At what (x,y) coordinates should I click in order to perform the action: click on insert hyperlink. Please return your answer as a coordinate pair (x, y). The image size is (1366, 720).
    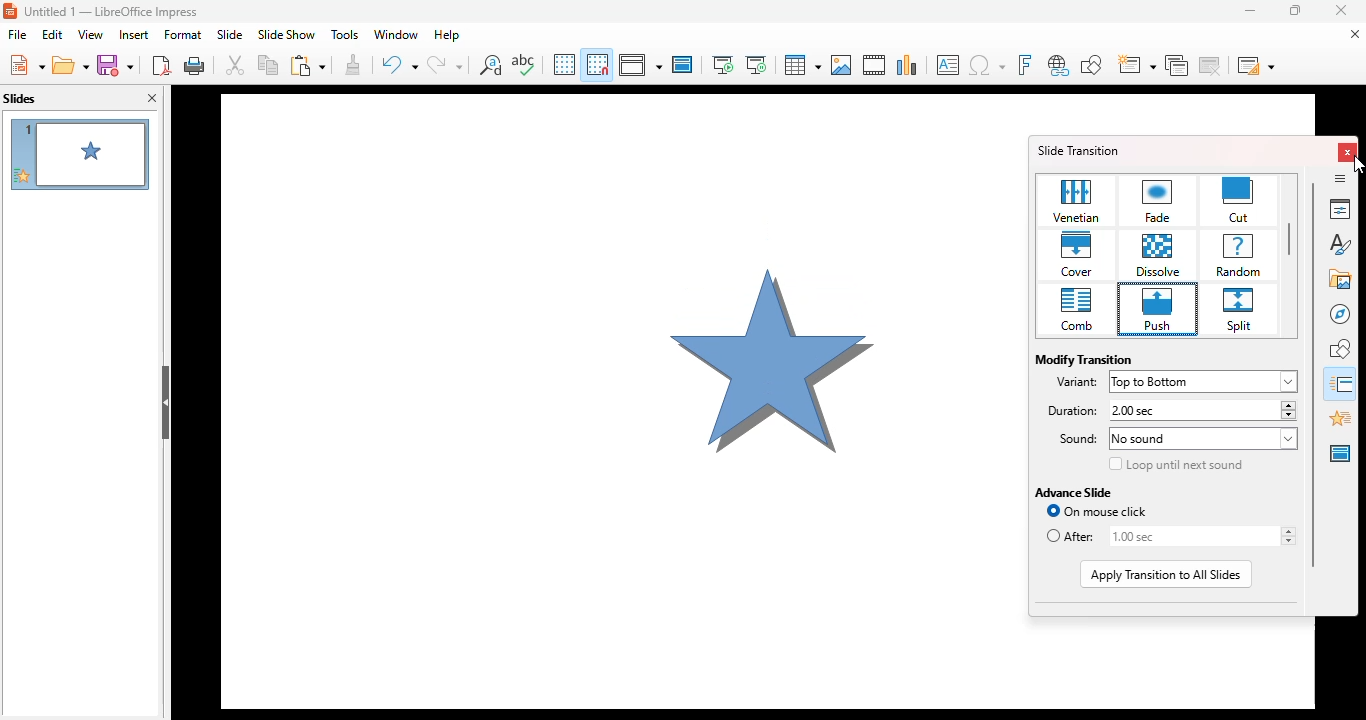
    Looking at the image, I should click on (1059, 66).